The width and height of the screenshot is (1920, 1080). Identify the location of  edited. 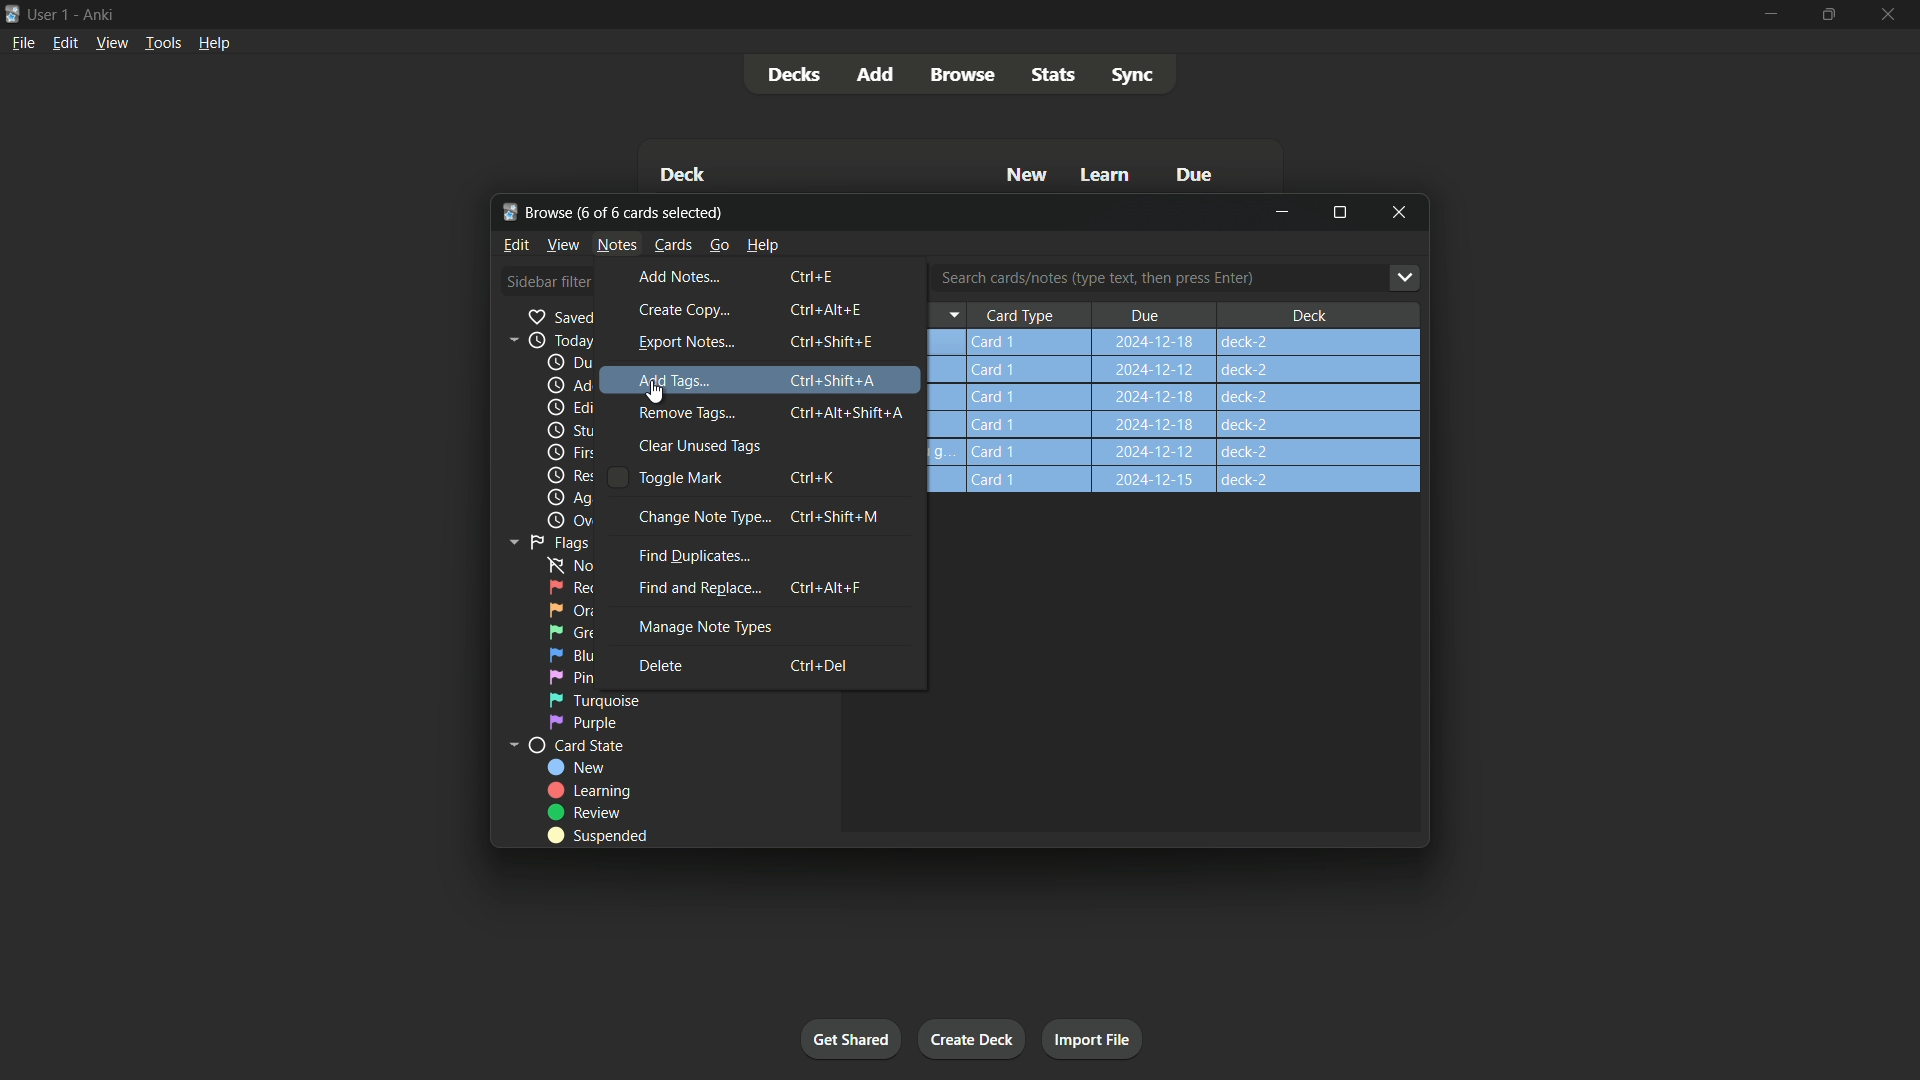
(574, 406).